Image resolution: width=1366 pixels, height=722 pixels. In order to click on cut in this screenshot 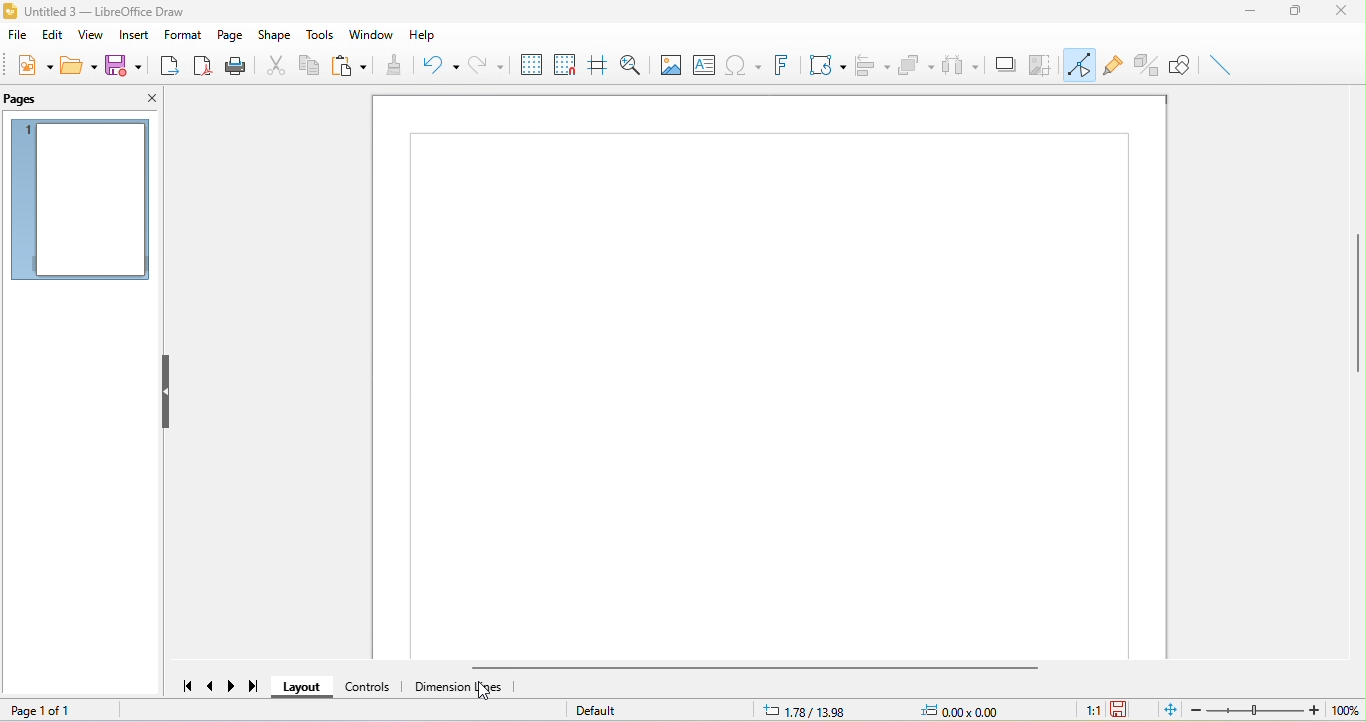, I will do `click(276, 65)`.